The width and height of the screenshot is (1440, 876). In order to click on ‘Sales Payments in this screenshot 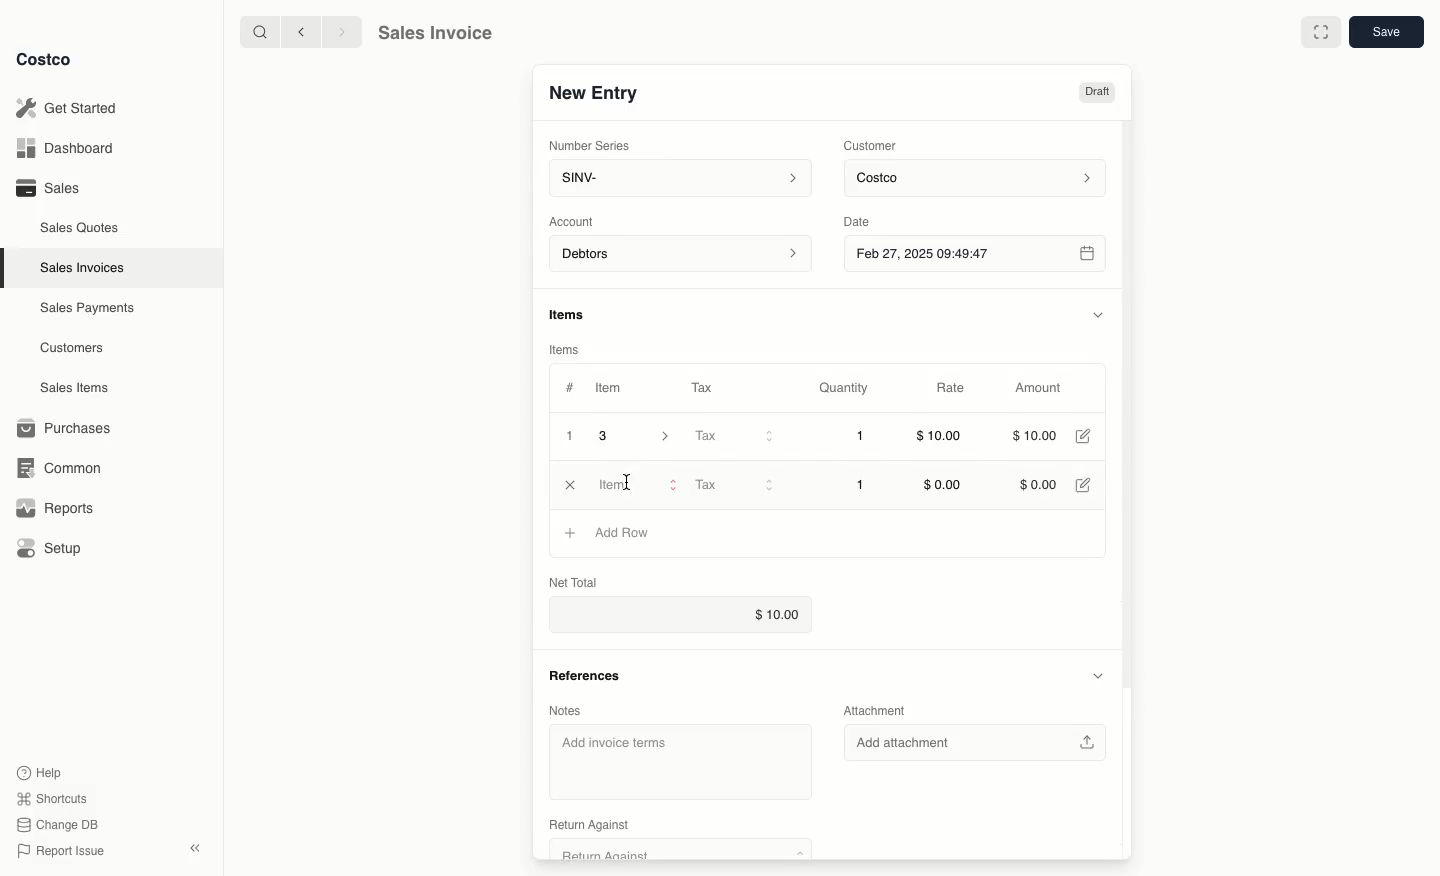, I will do `click(87, 306)`.